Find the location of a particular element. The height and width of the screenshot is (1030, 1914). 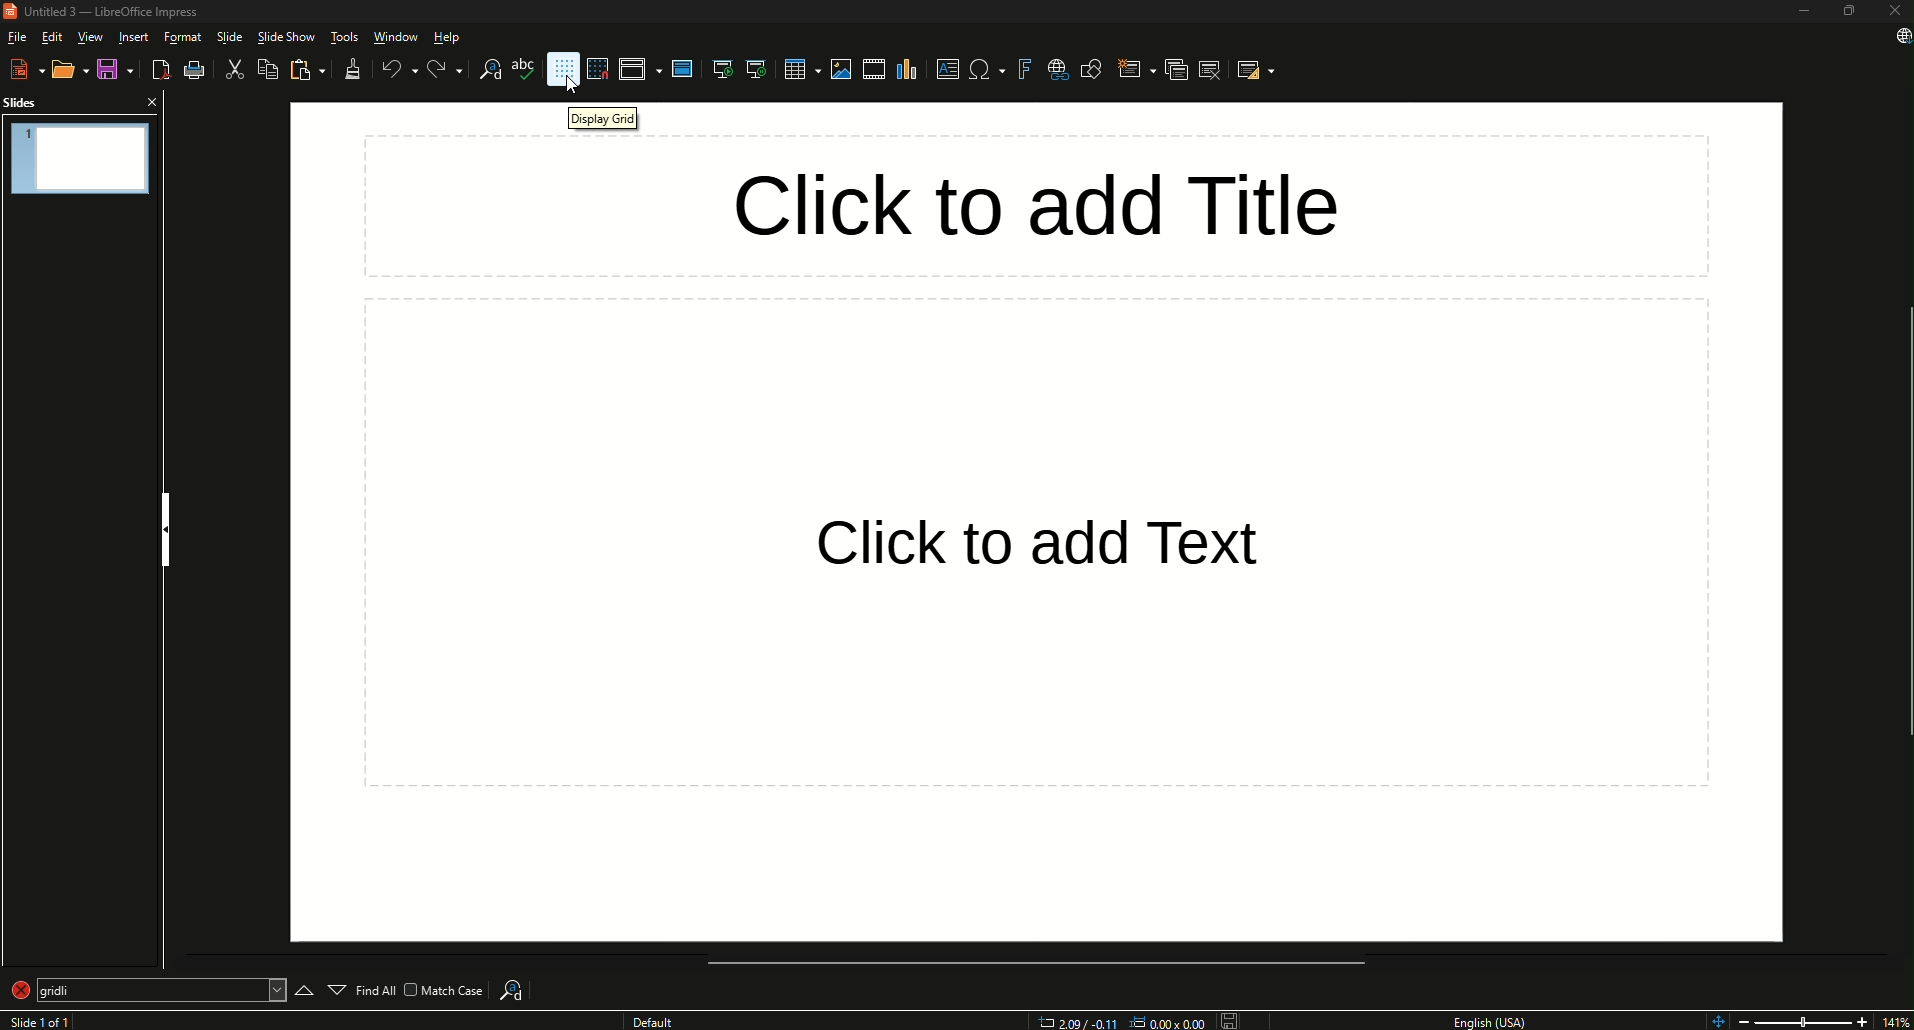

Update is located at coordinates (1896, 44).